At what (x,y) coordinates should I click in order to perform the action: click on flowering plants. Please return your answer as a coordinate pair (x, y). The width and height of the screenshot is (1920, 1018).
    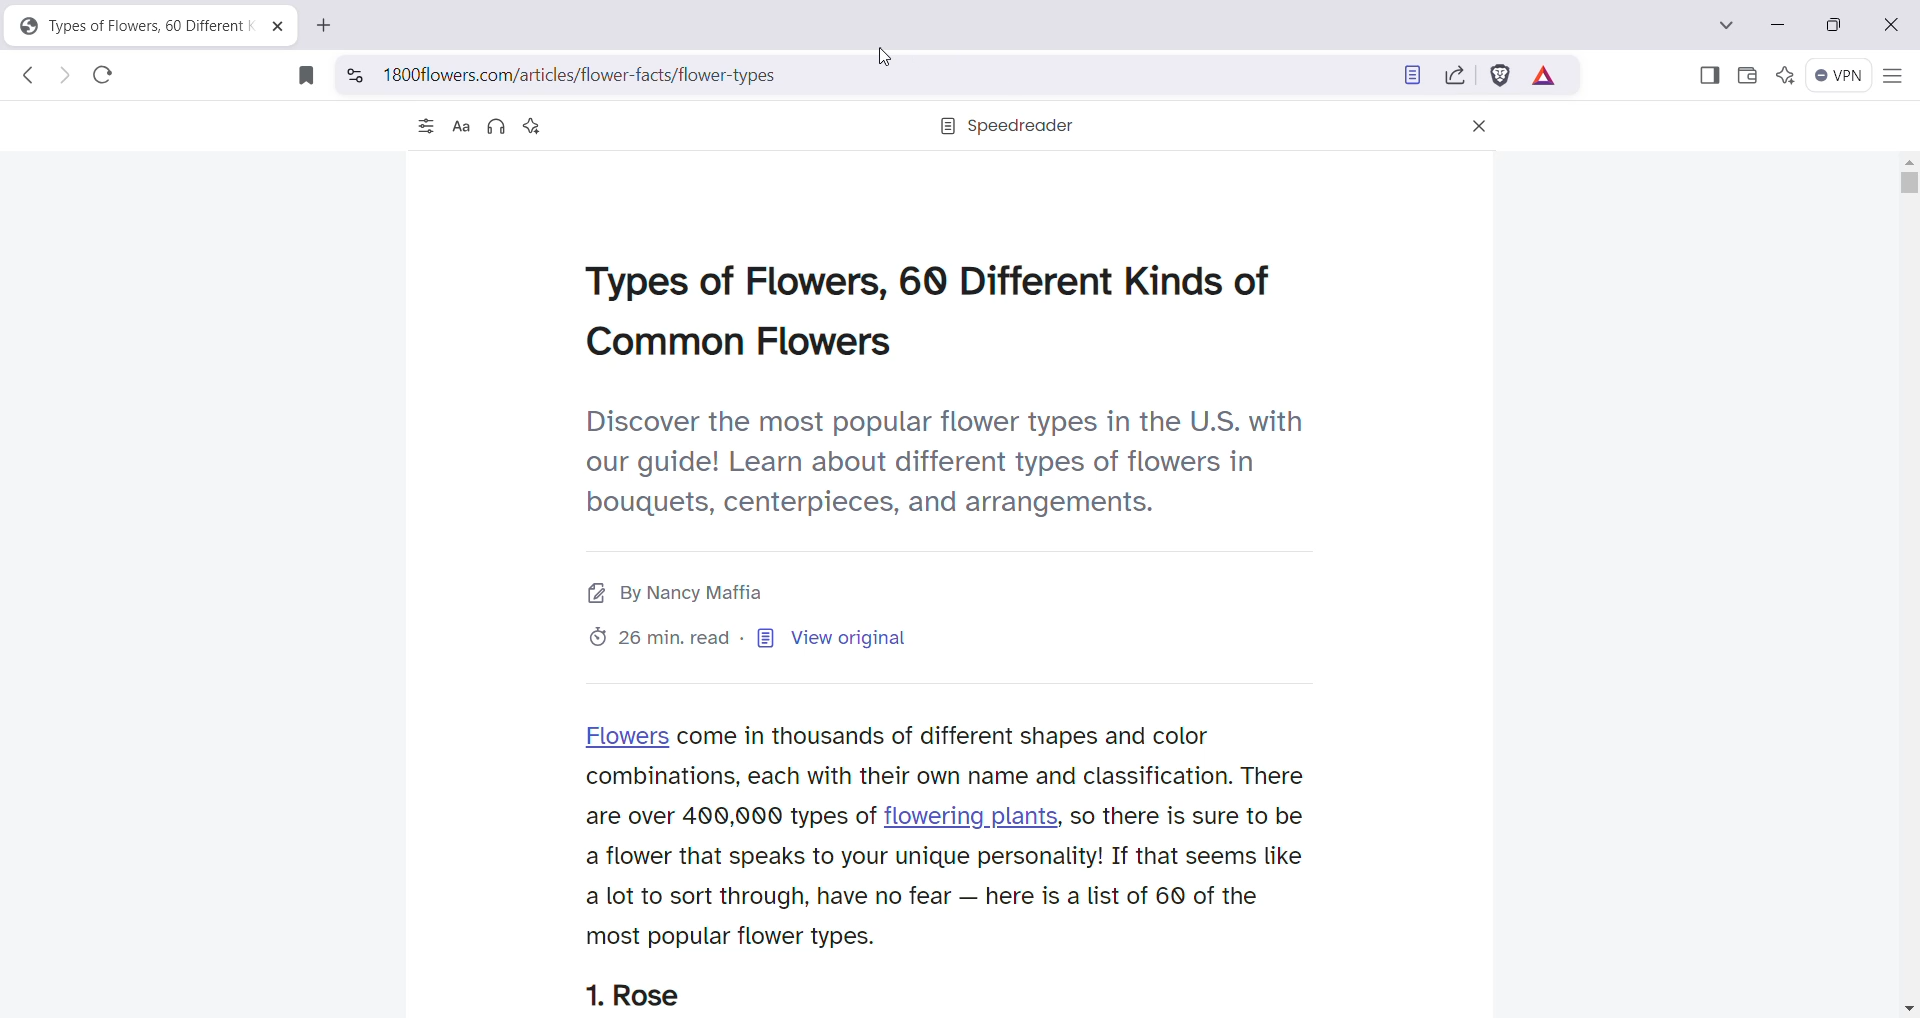
    Looking at the image, I should click on (974, 814).